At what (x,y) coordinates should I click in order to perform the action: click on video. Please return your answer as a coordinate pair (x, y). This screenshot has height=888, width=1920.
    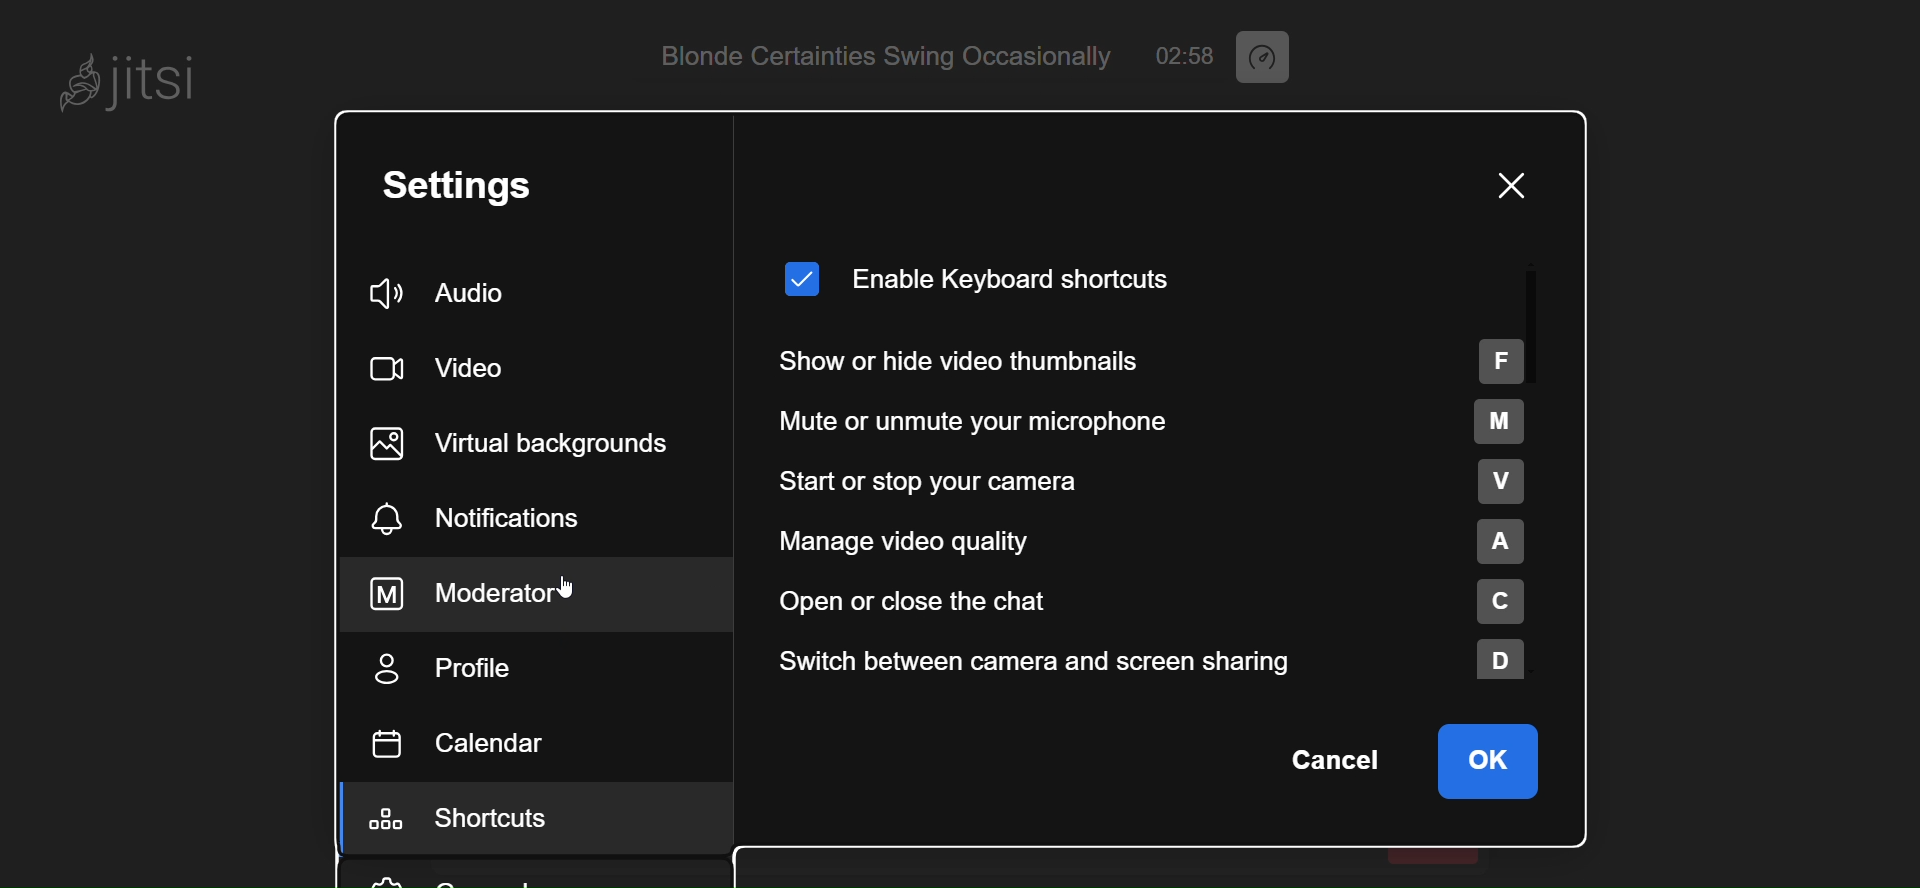
    Looking at the image, I should click on (446, 363).